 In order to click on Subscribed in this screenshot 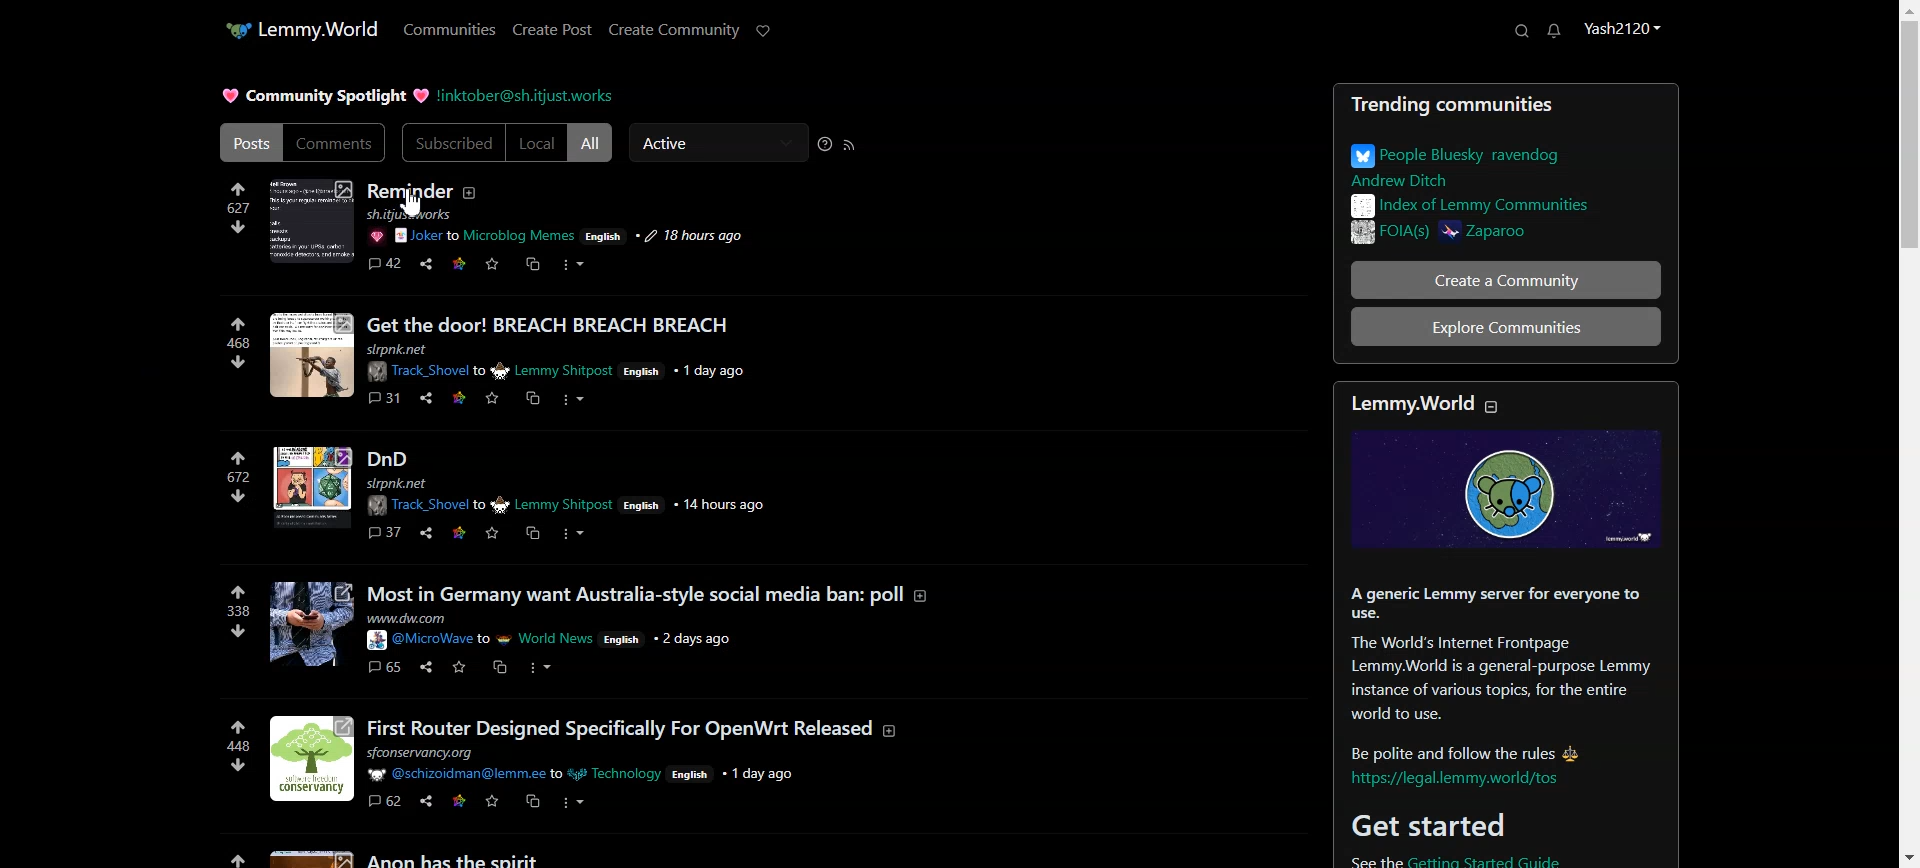, I will do `click(452, 143)`.